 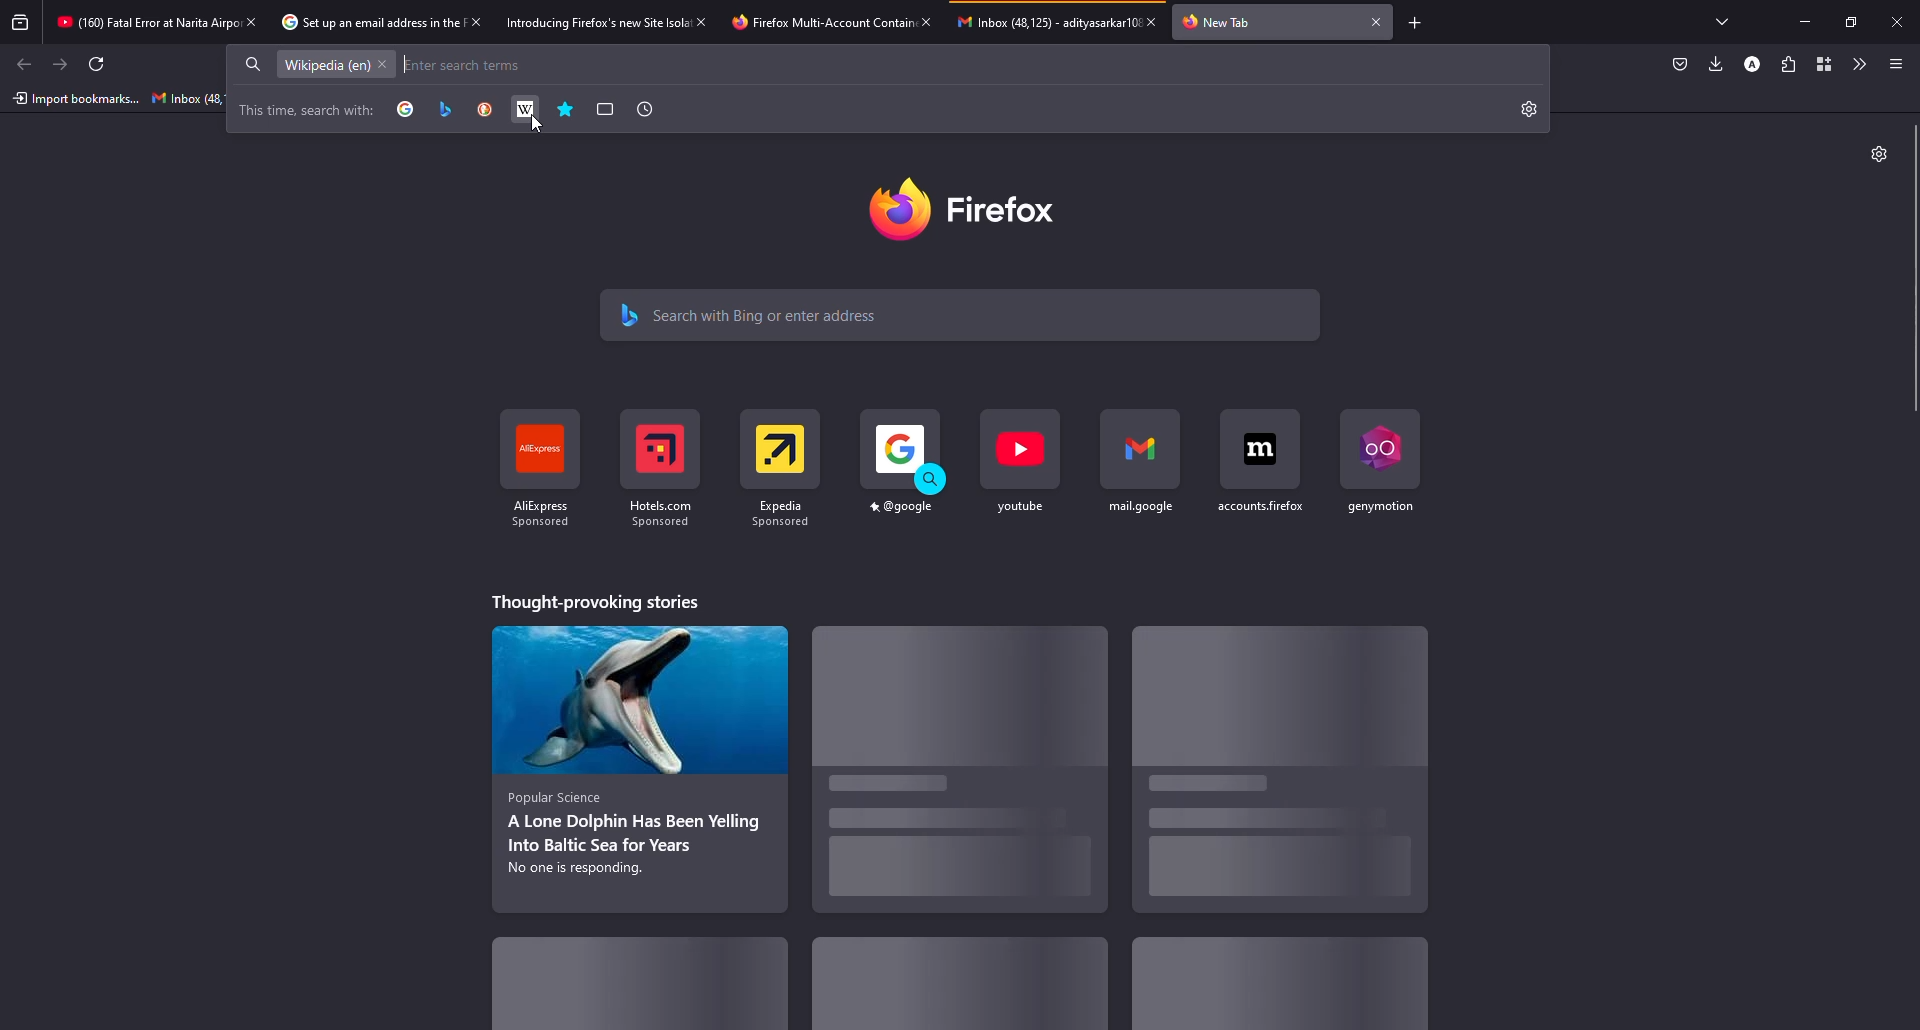 I want to click on refresh, so click(x=94, y=64).